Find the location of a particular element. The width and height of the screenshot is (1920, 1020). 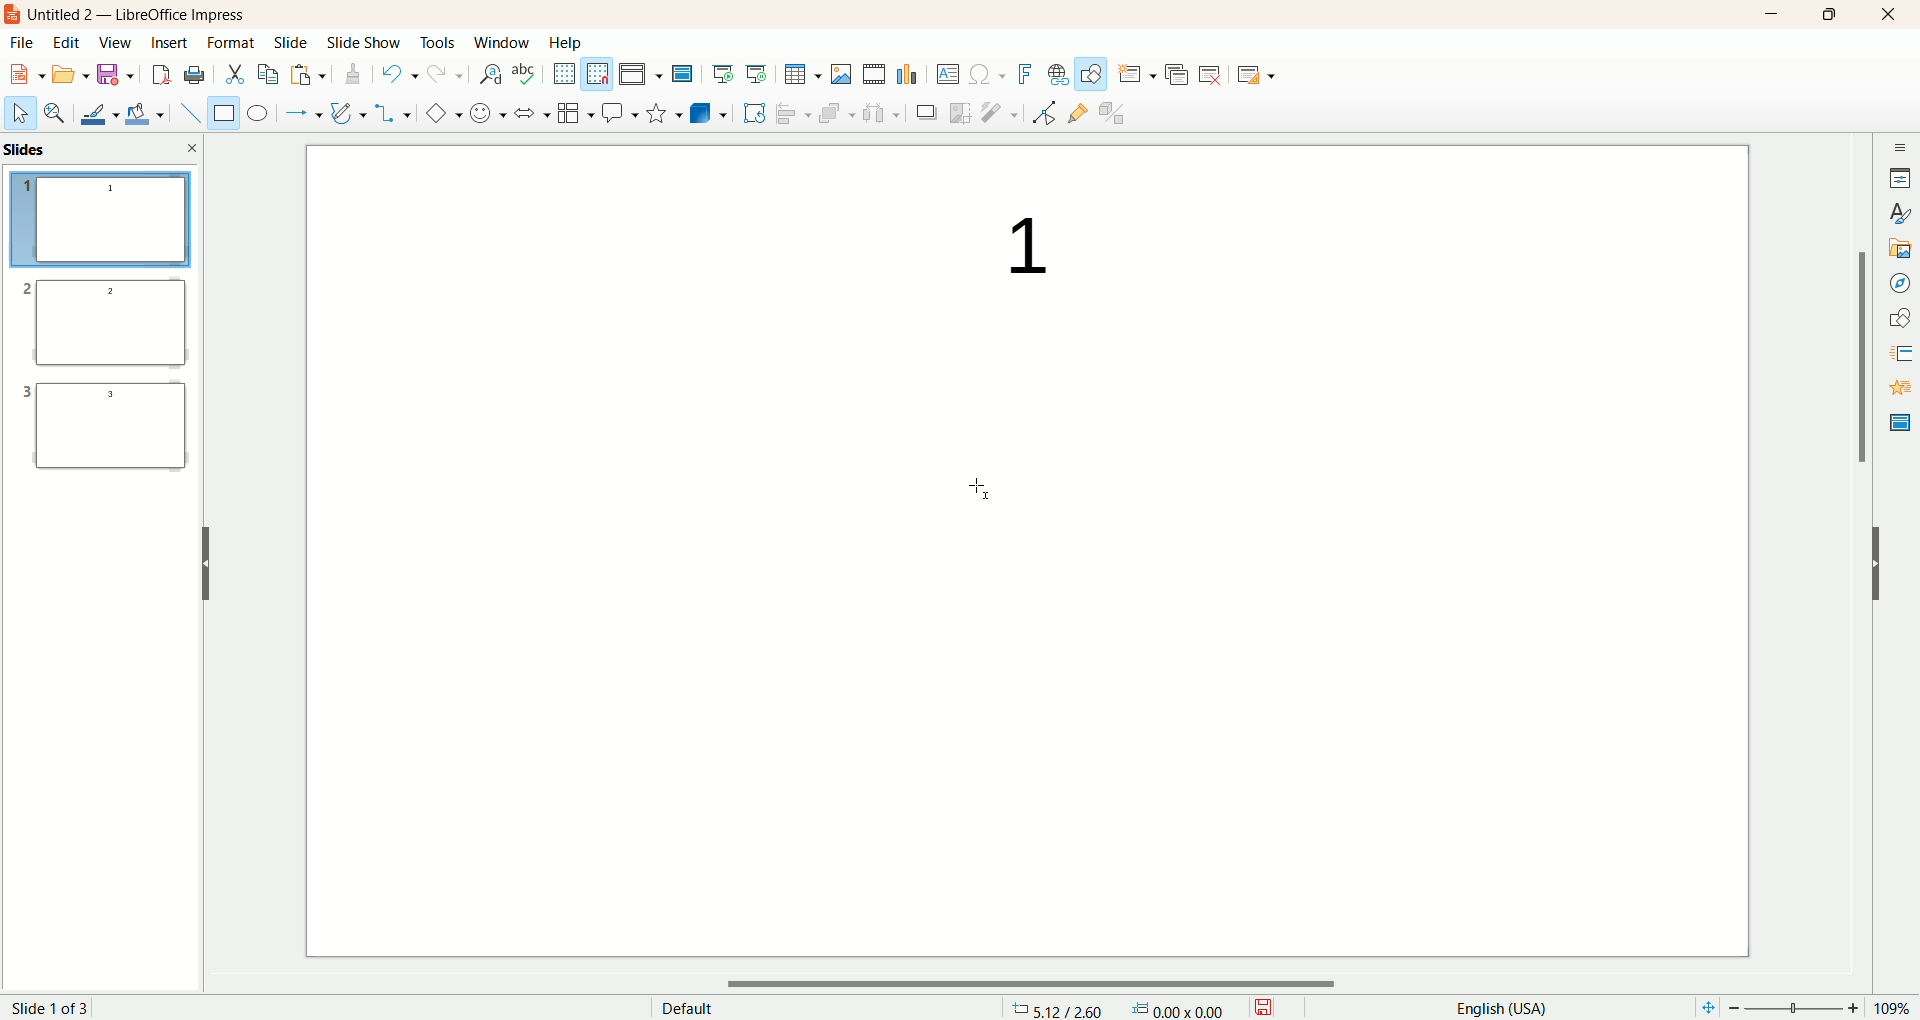

snap to grid is located at coordinates (599, 74).